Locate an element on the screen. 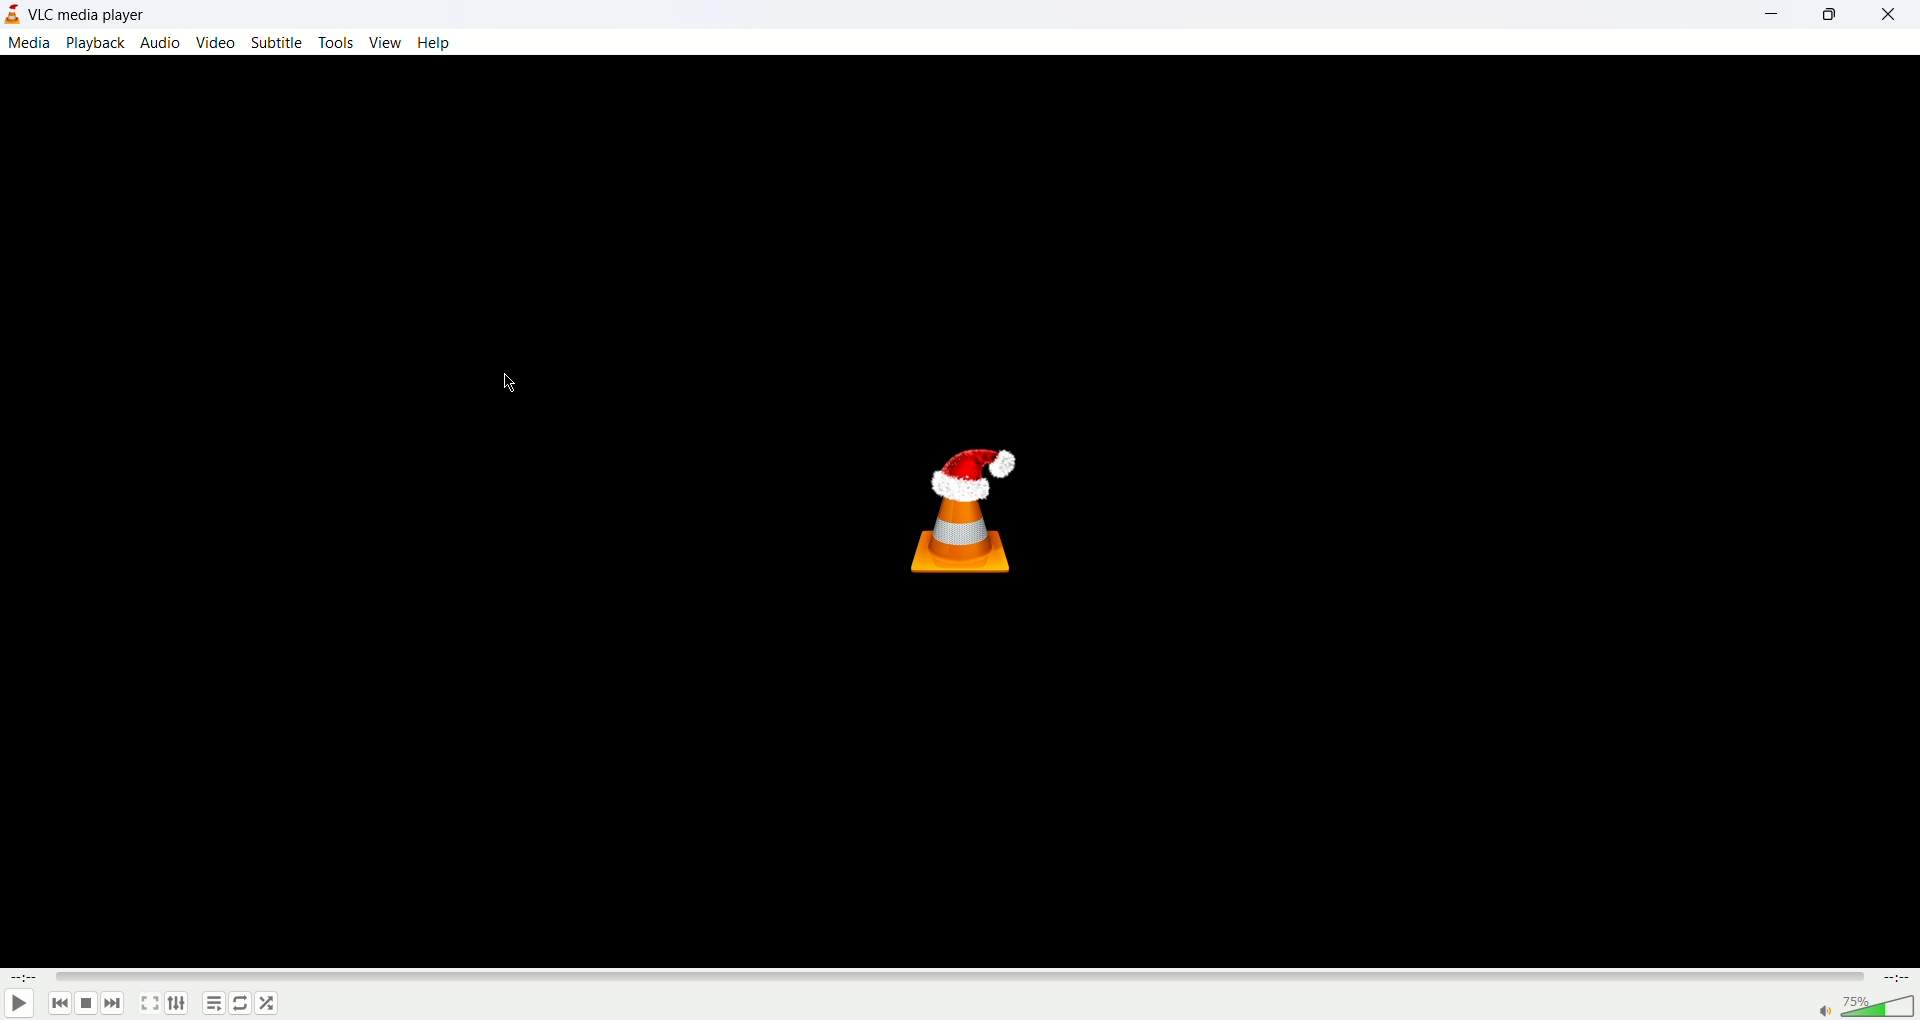 This screenshot has height=1020, width=1920. tools is located at coordinates (335, 42).